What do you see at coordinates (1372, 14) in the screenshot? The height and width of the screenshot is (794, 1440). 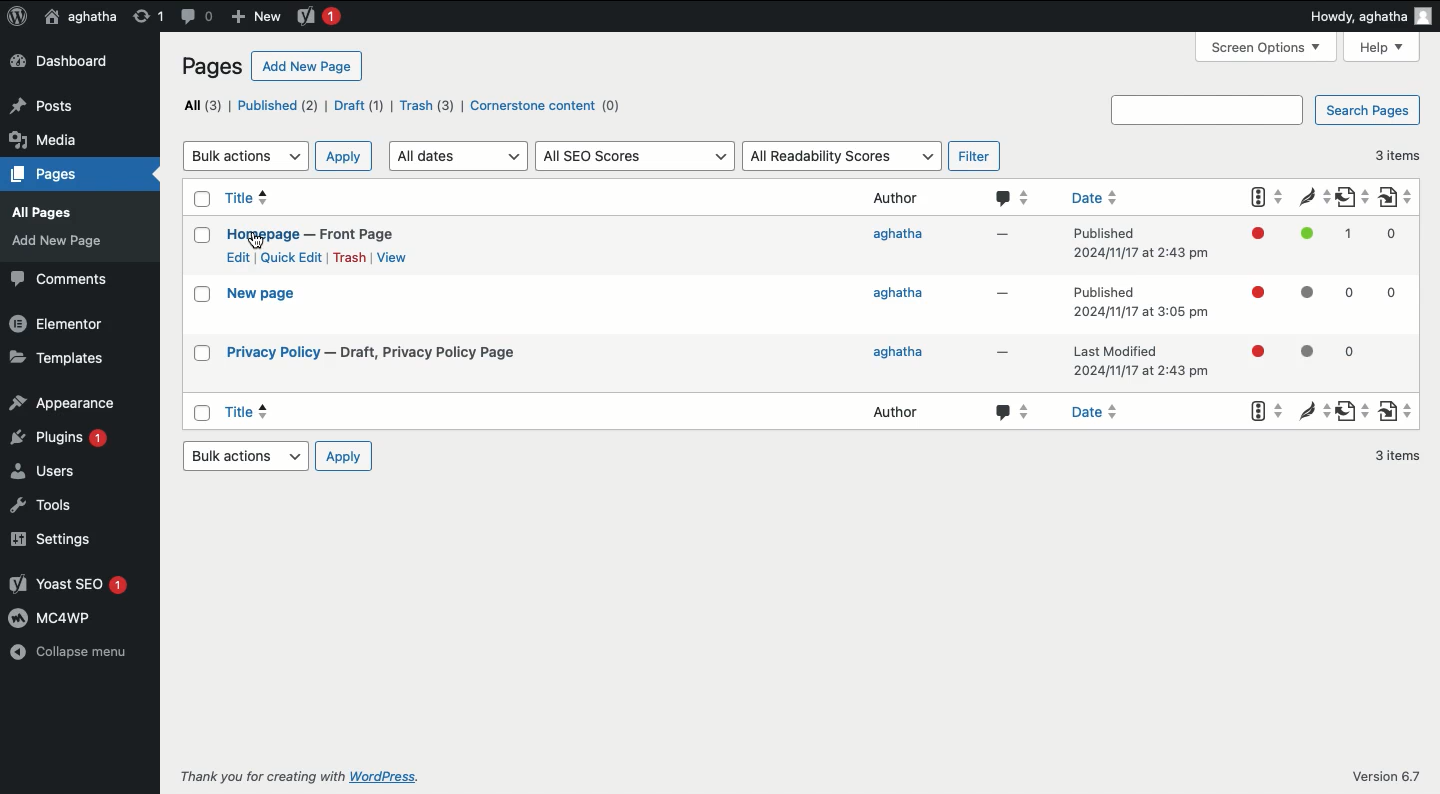 I see `Howdy user` at bounding box center [1372, 14].